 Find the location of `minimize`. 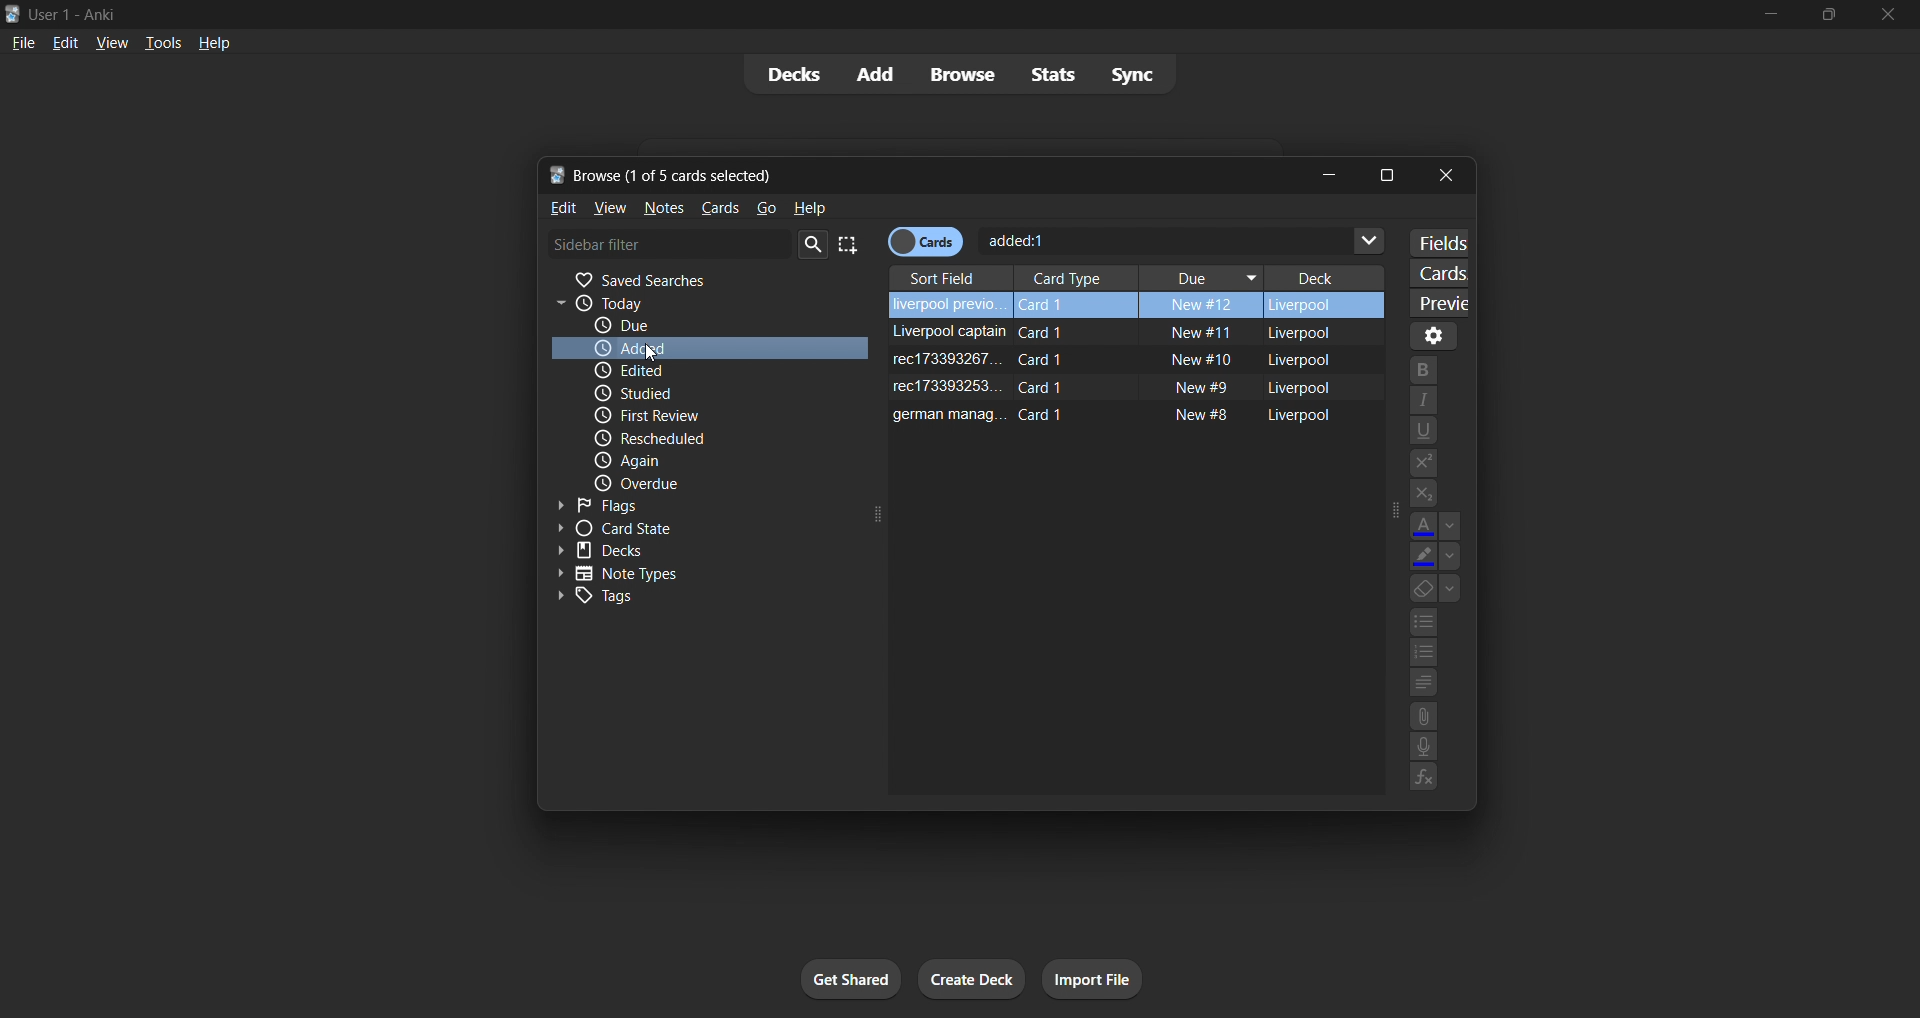

minimize is located at coordinates (1327, 173).